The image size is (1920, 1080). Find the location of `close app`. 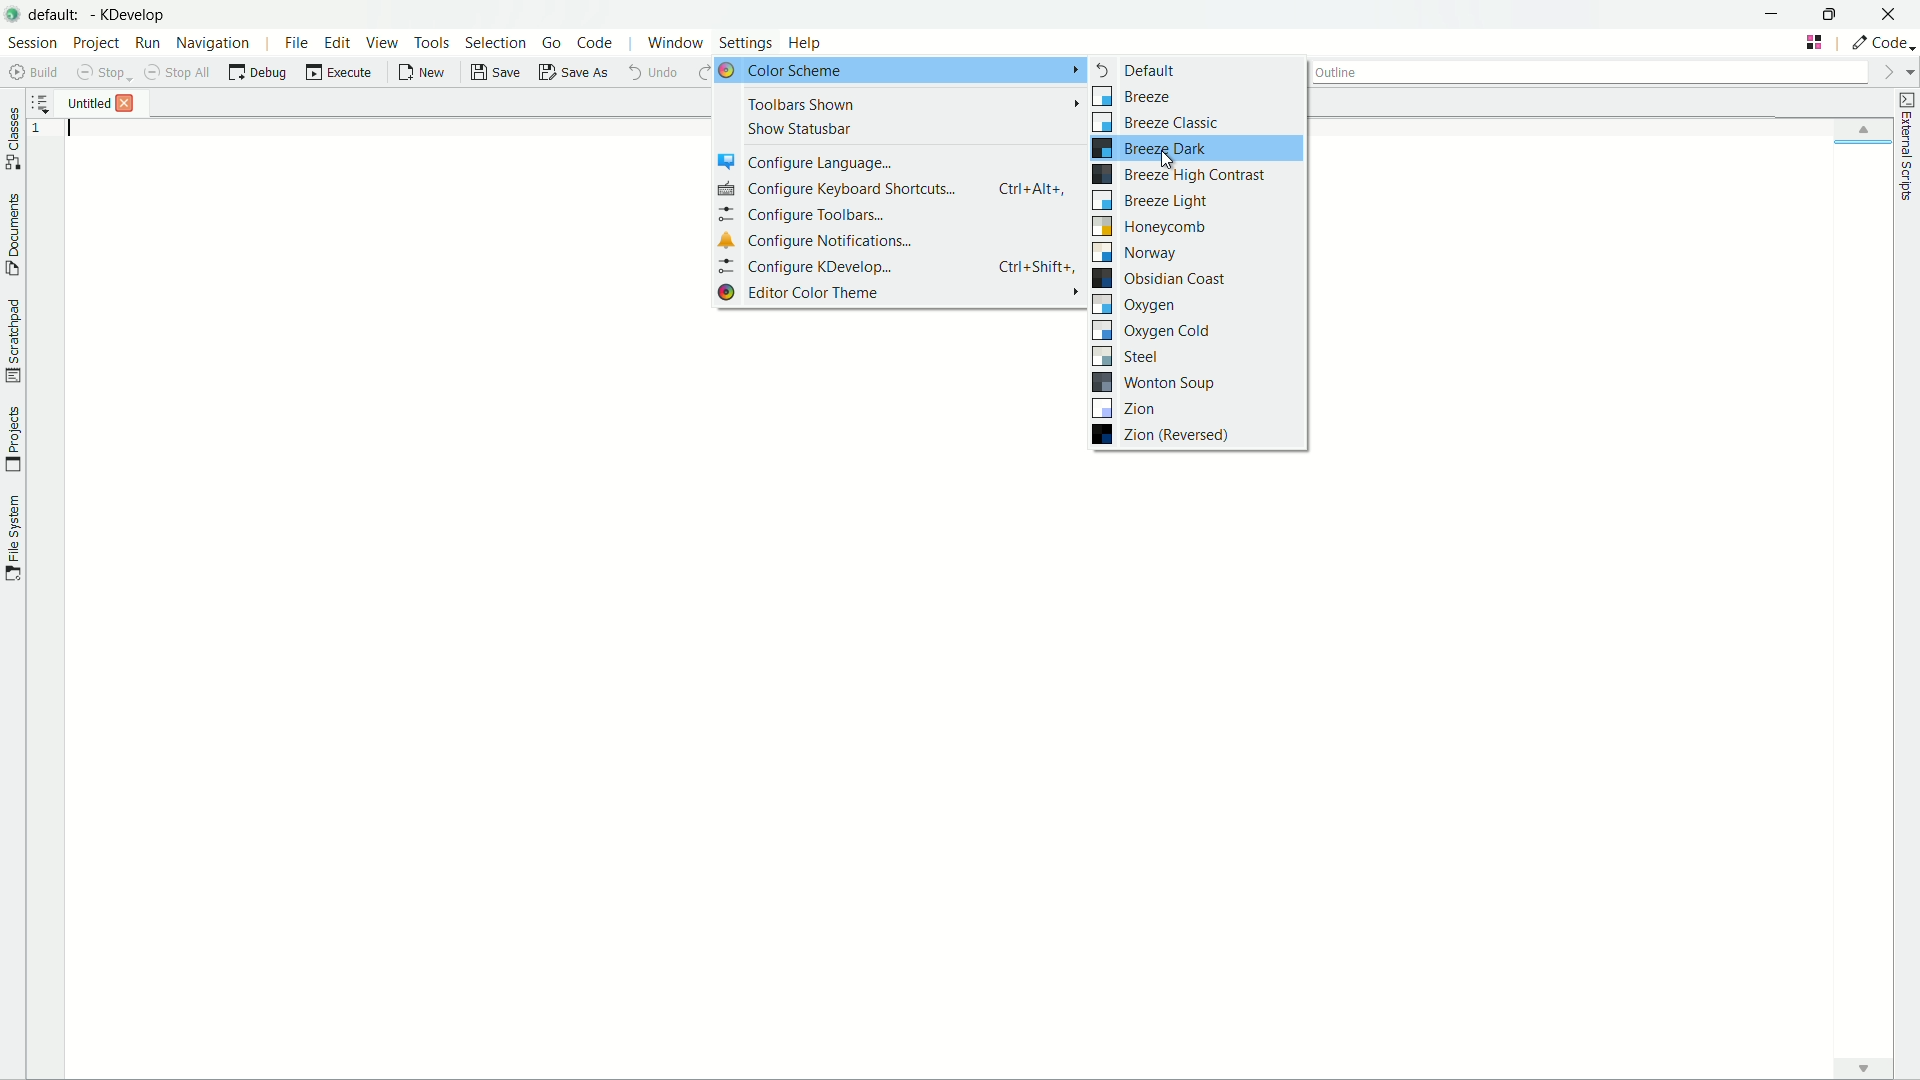

close app is located at coordinates (1889, 14).